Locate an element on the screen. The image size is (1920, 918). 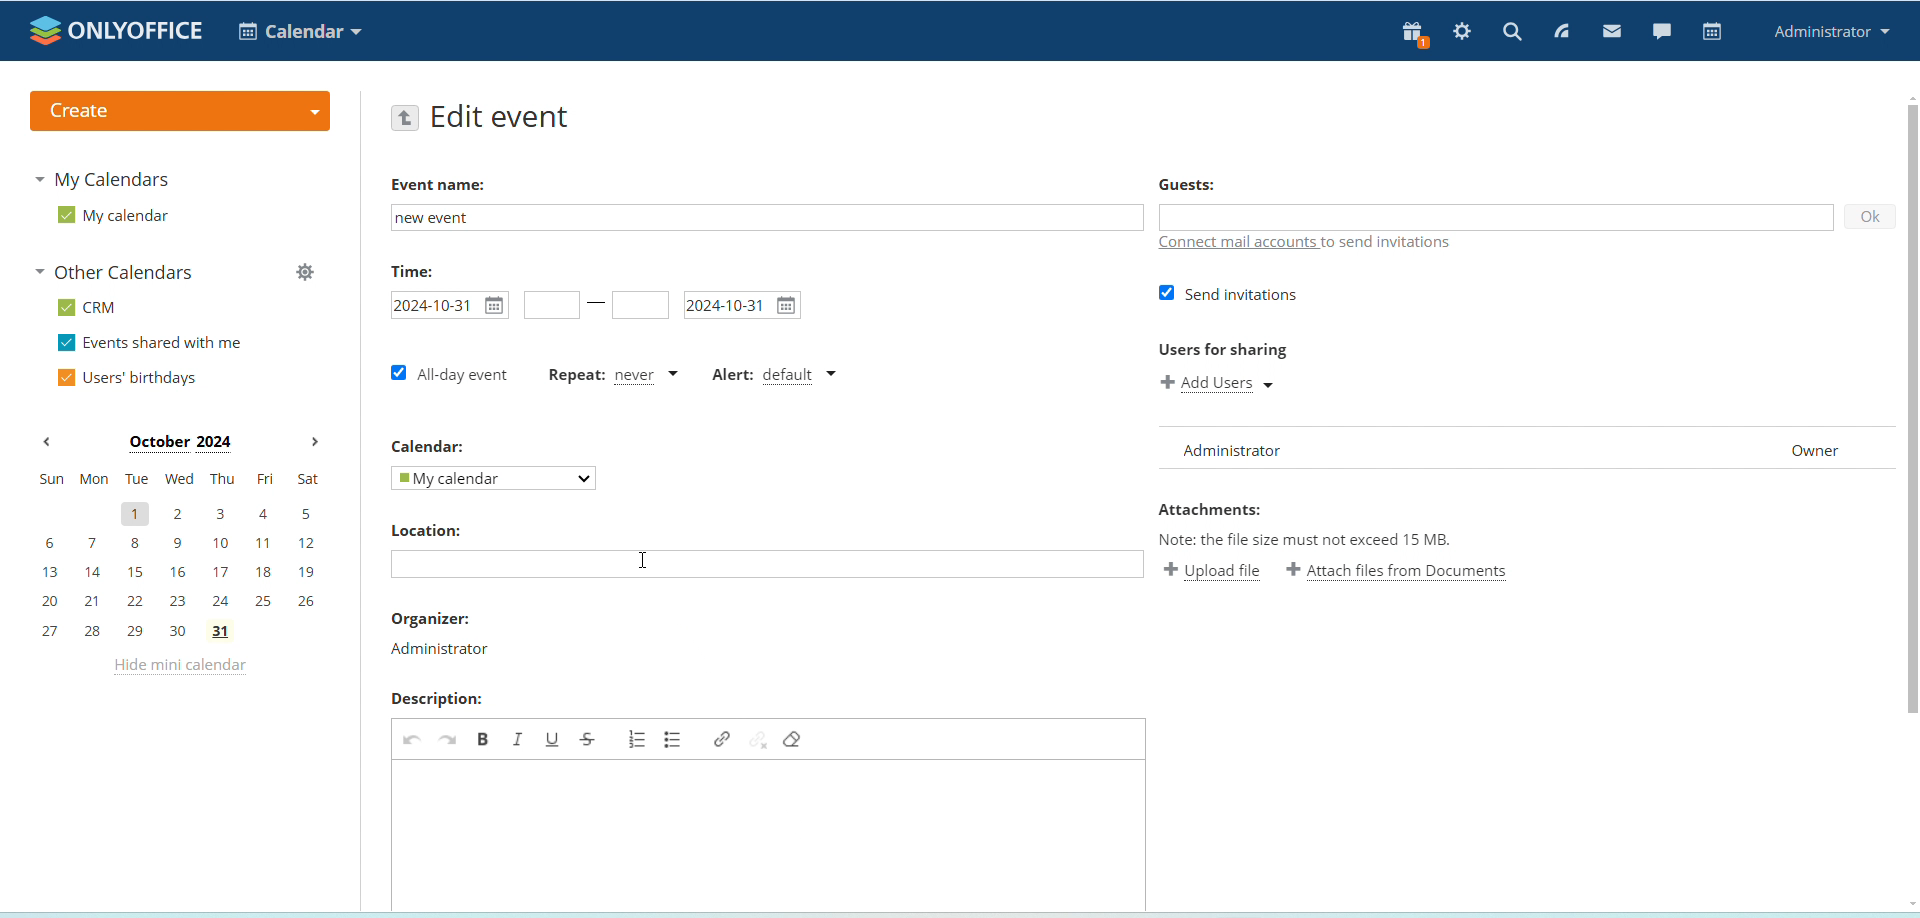
mini calendar is located at coordinates (180, 555).